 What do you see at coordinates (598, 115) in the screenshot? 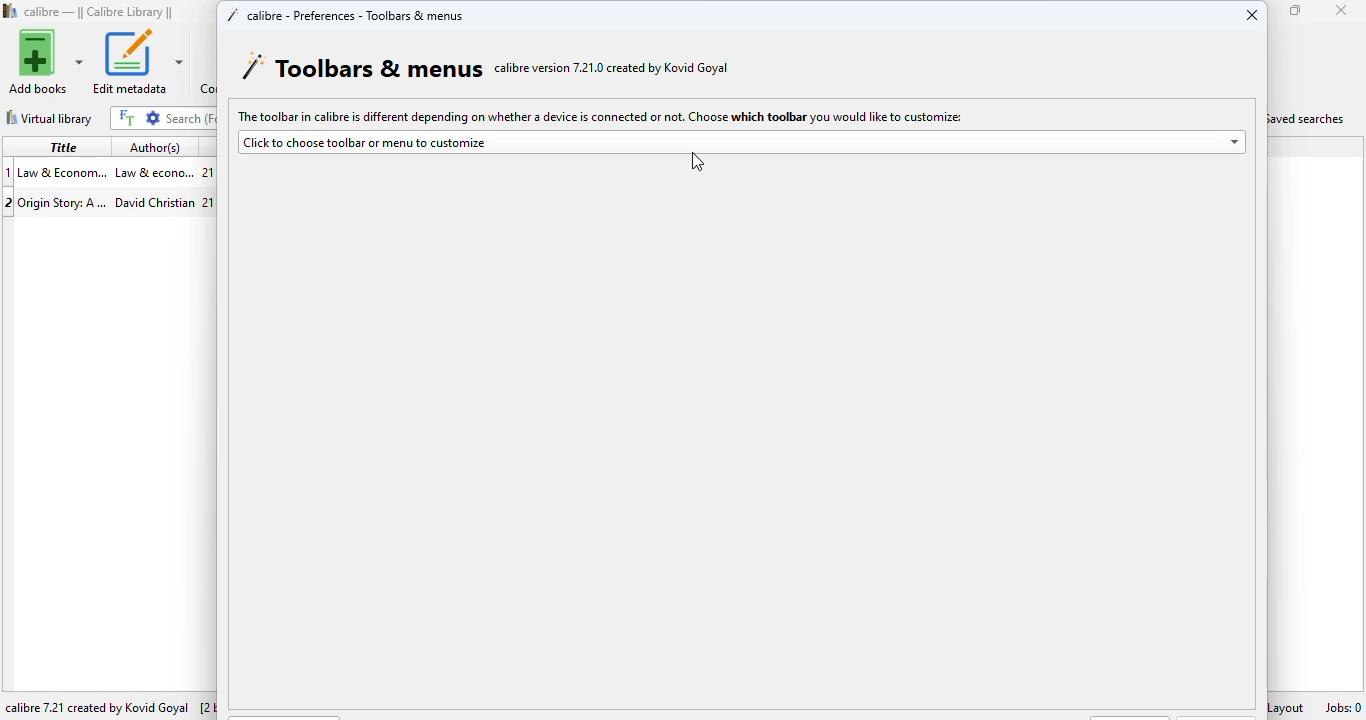
I see `The toolbar in calibre is different depending on whether a device is connected or not. Choose which toolbar you would like to customize:` at bounding box center [598, 115].